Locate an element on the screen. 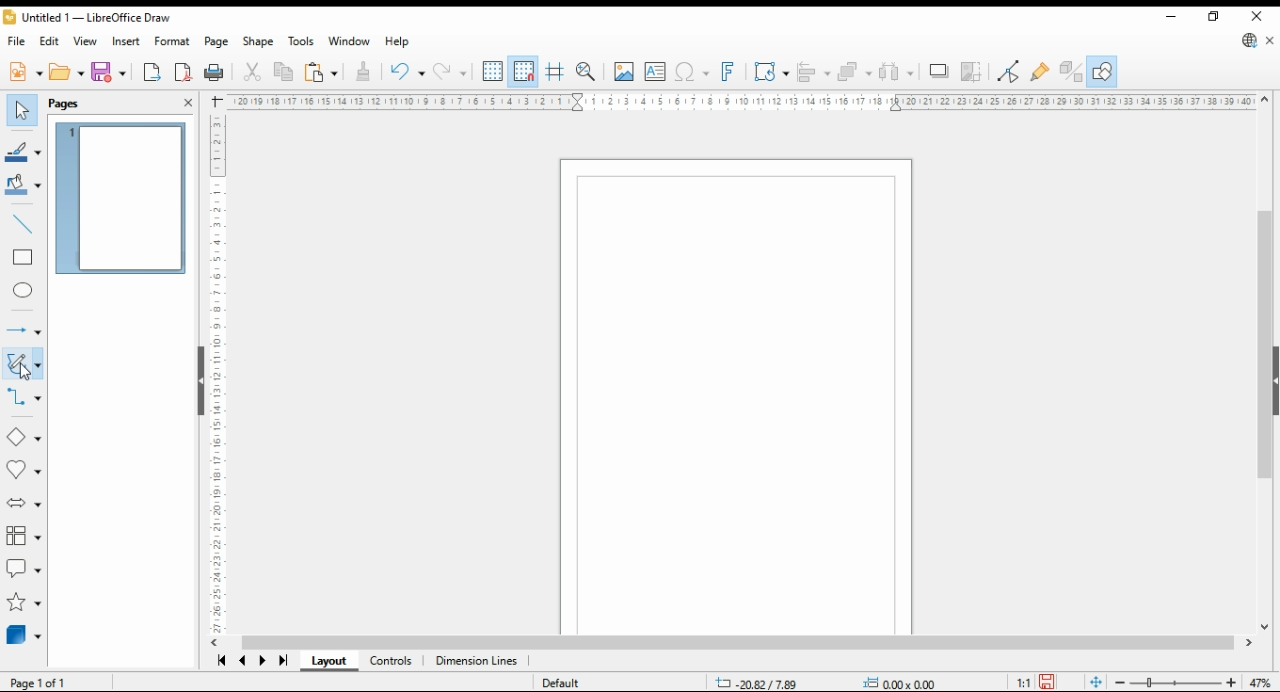 This screenshot has height=692, width=1280. close document is located at coordinates (1272, 39).